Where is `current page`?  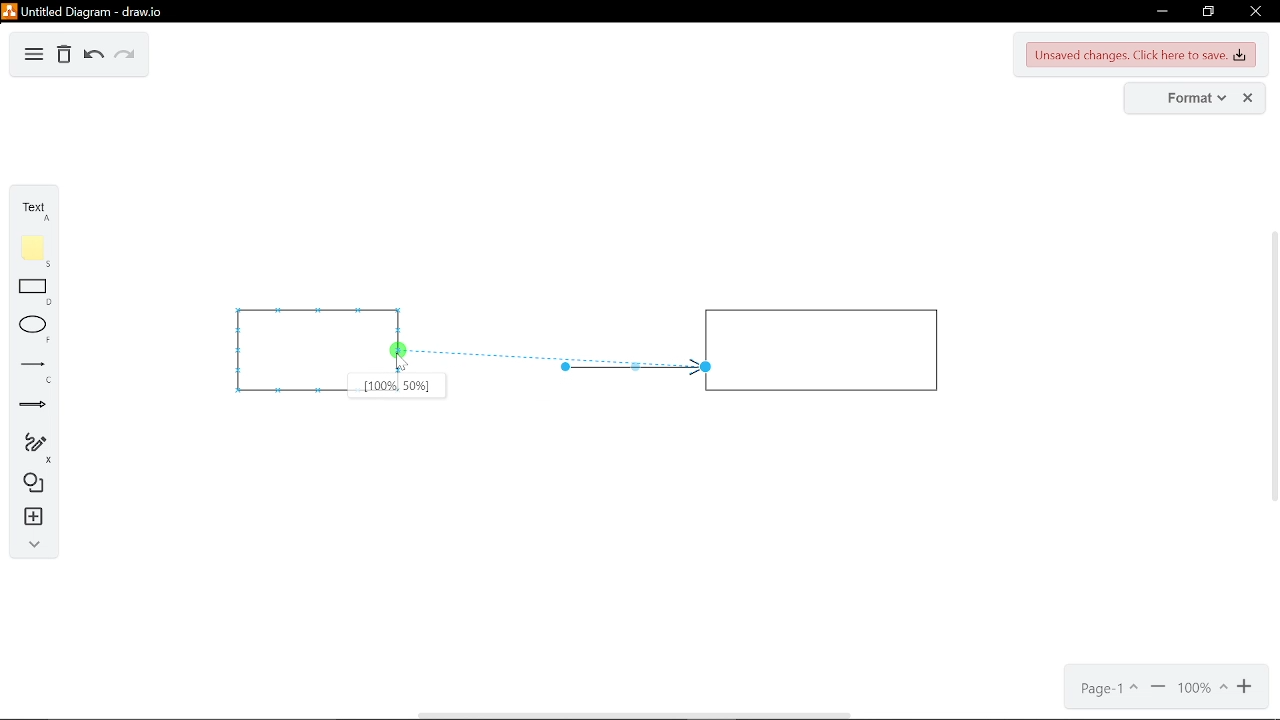
current page is located at coordinates (1106, 691).